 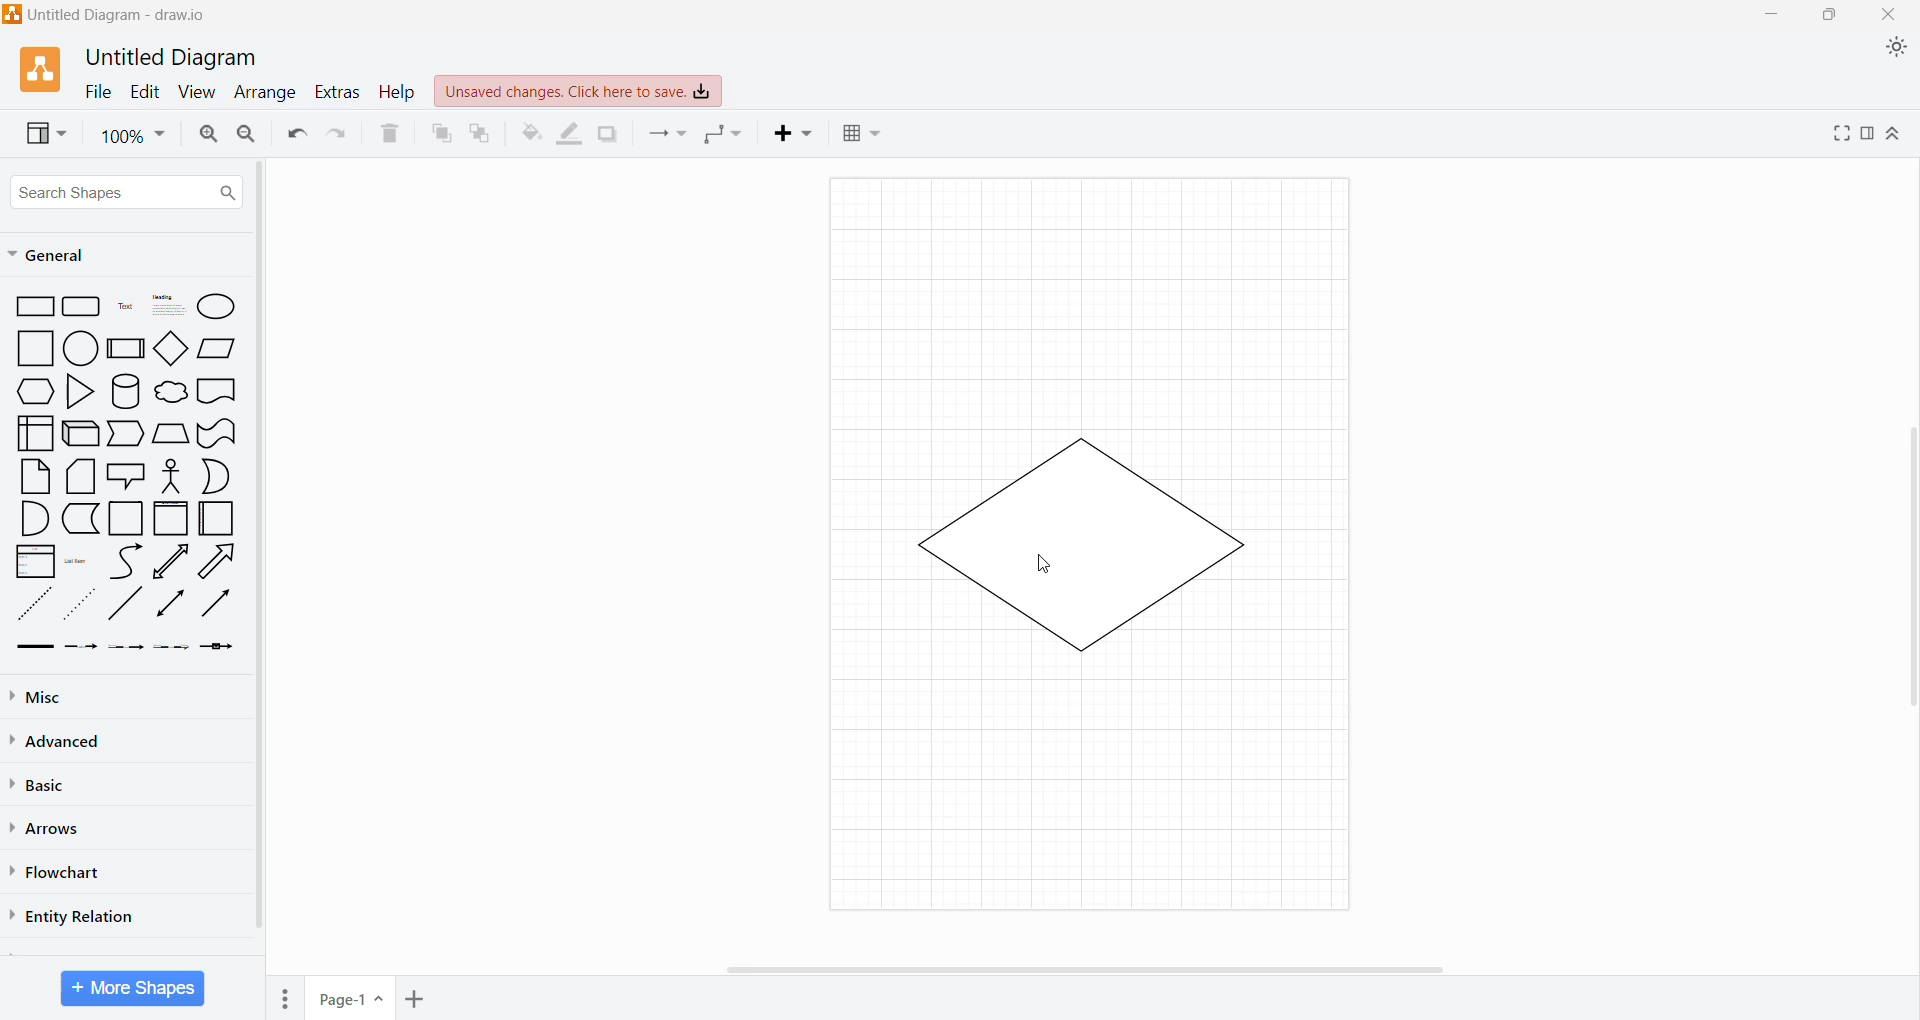 I want to click on Application Logo, so click(x=43, y=68).